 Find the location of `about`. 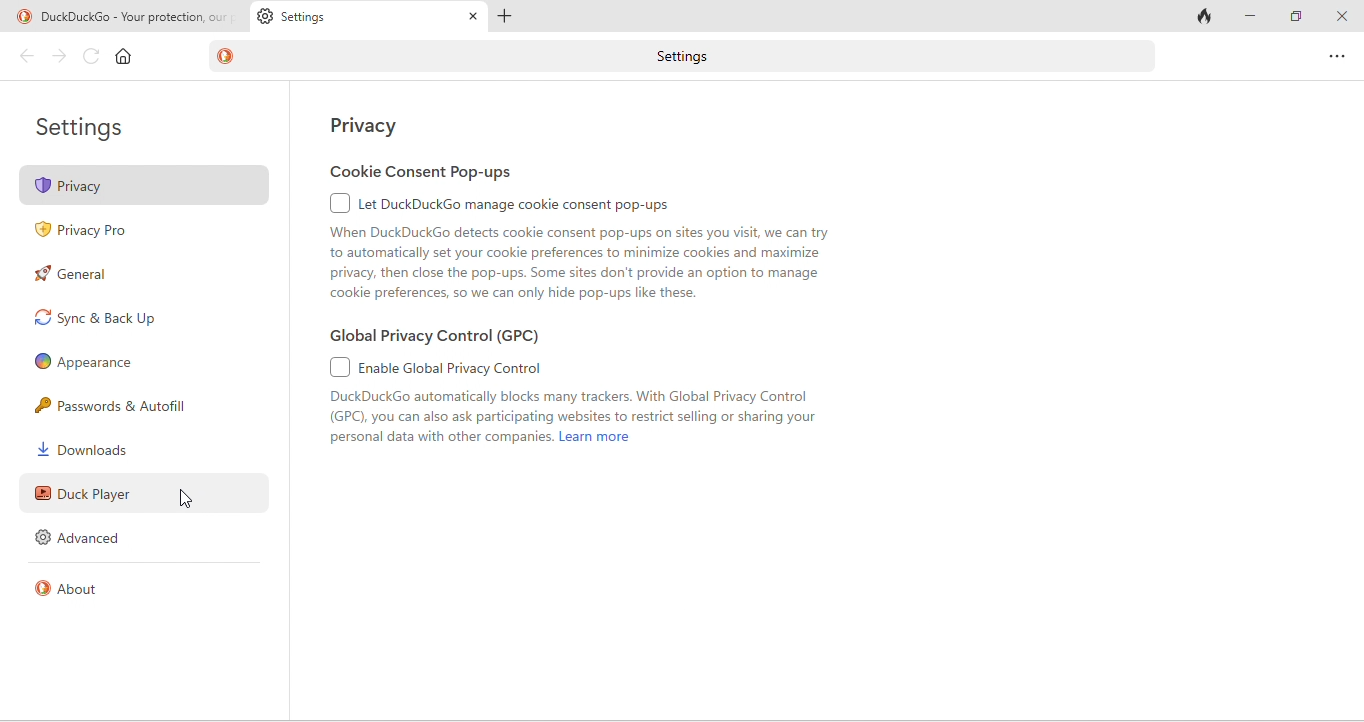

about is located at coordinates (74, 586).